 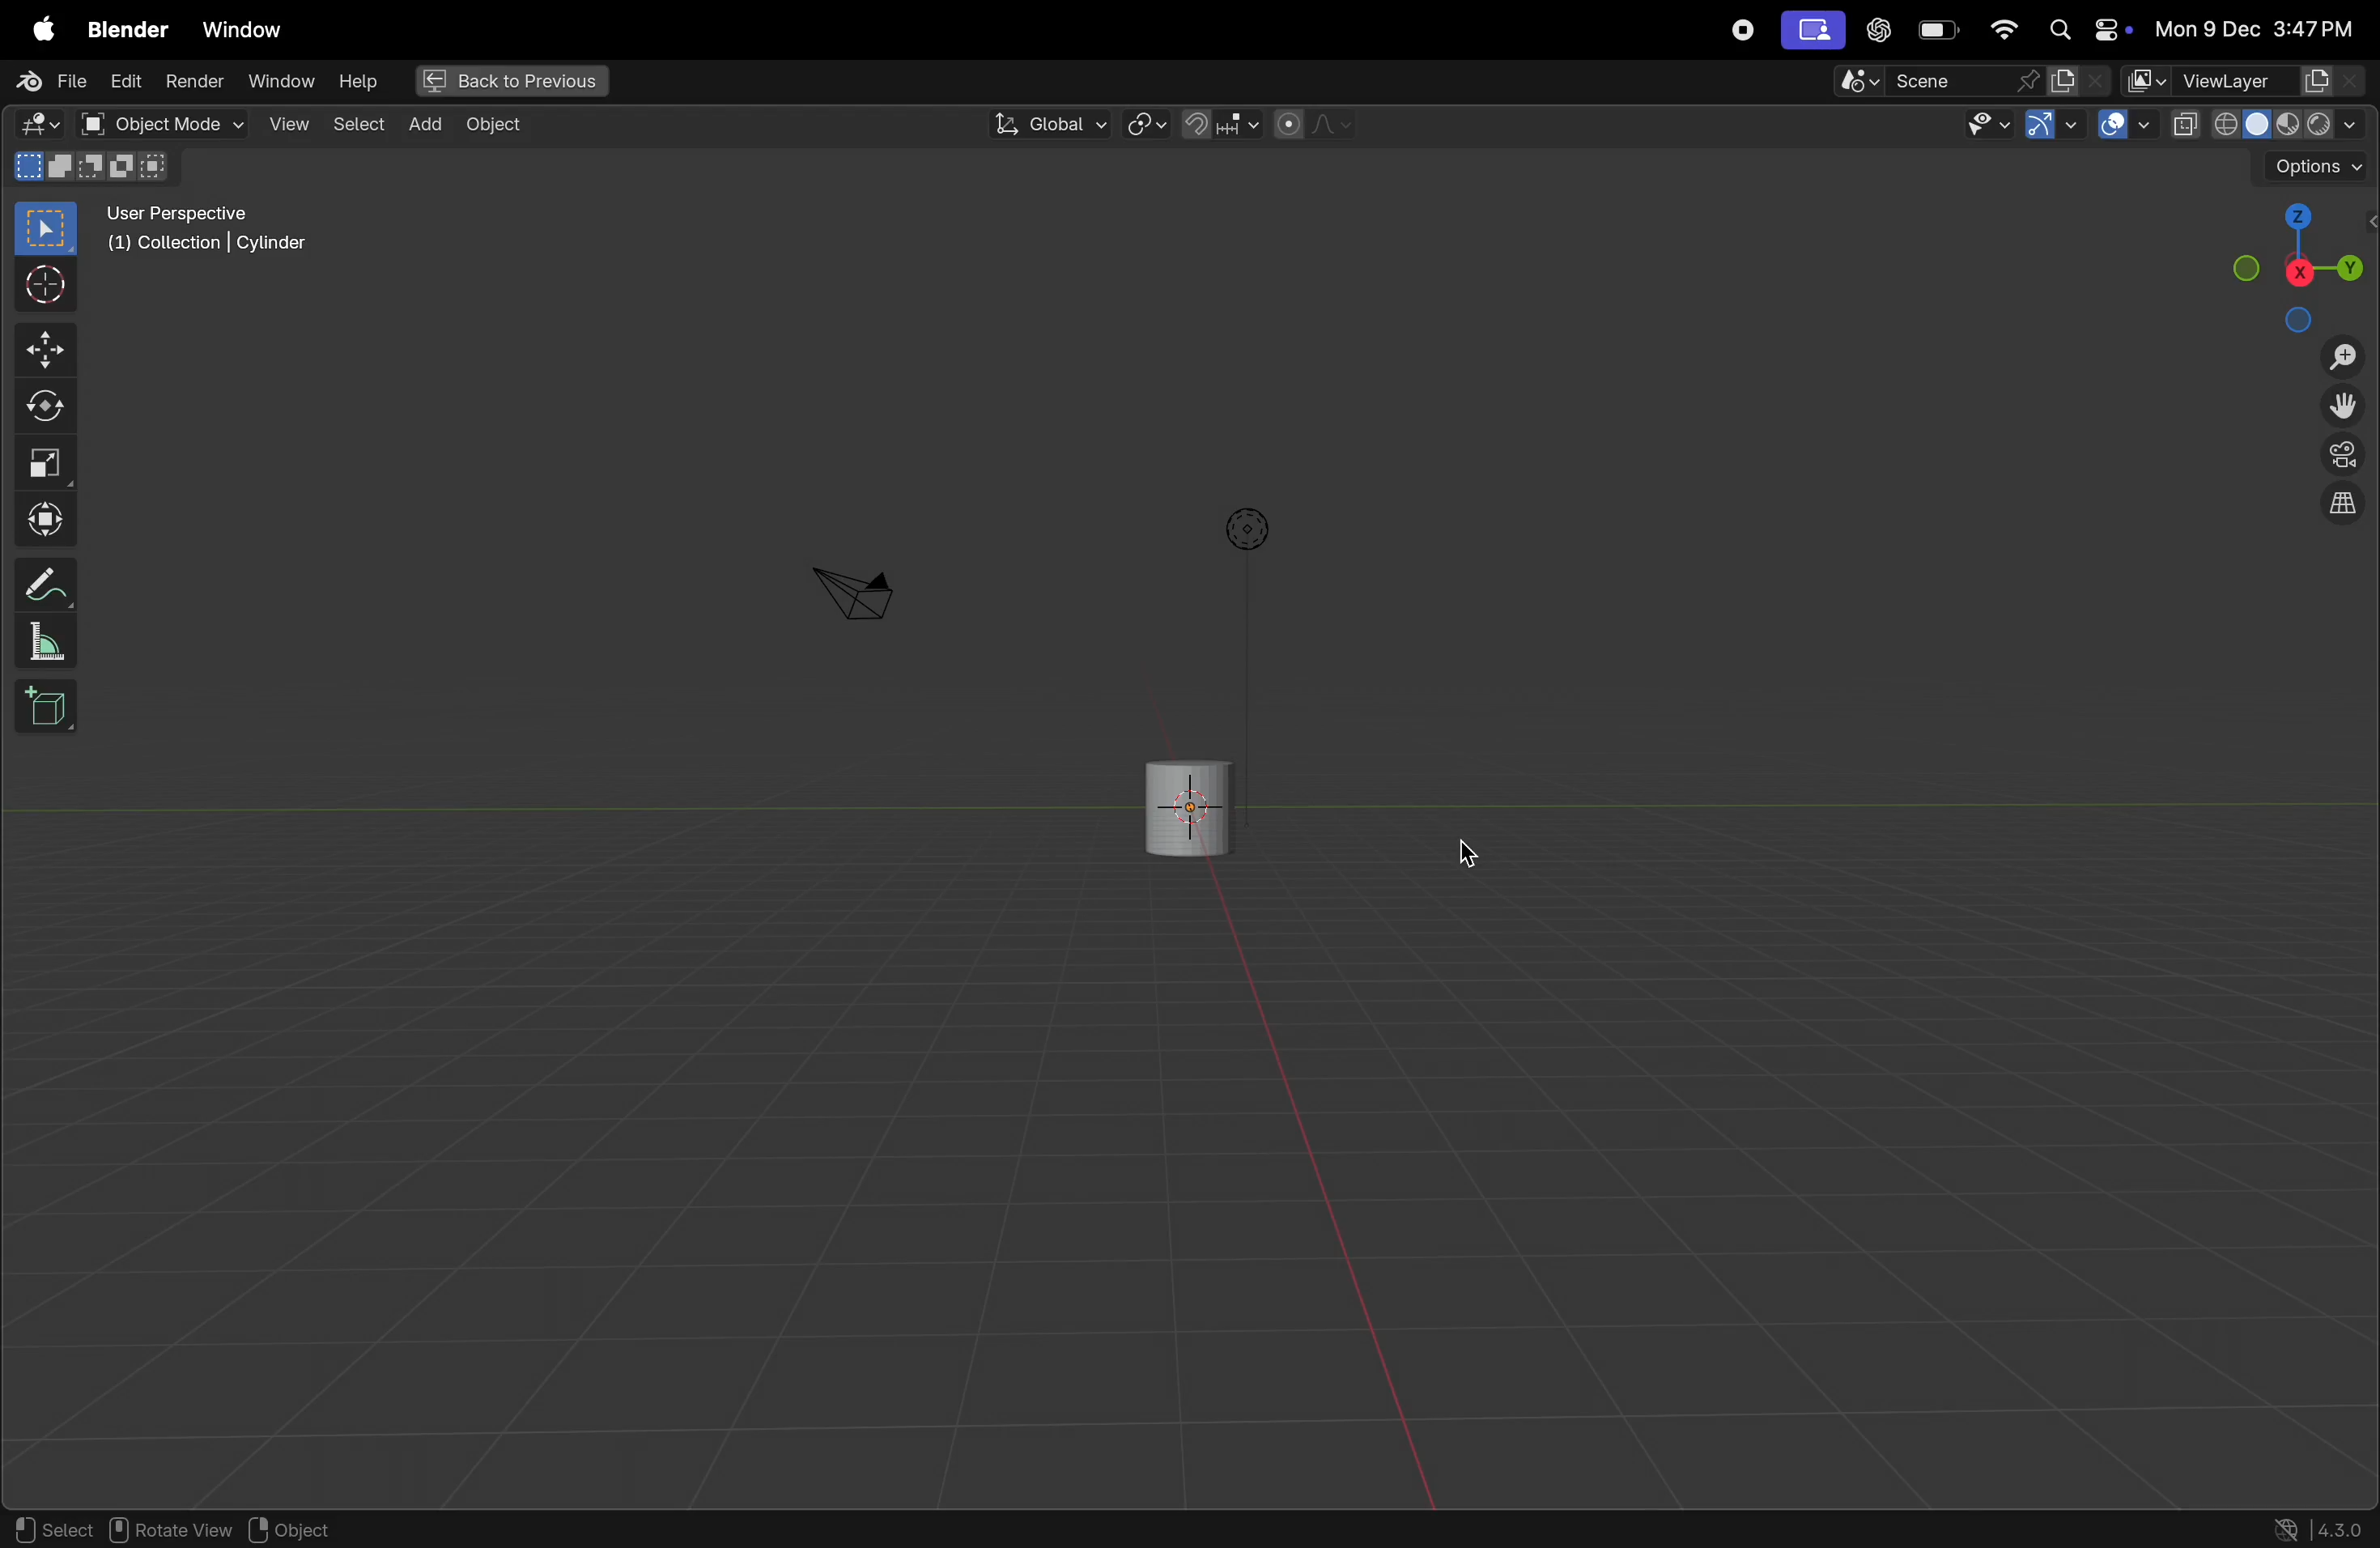 I want to click on Apple menu, so click(x=36, y=25).